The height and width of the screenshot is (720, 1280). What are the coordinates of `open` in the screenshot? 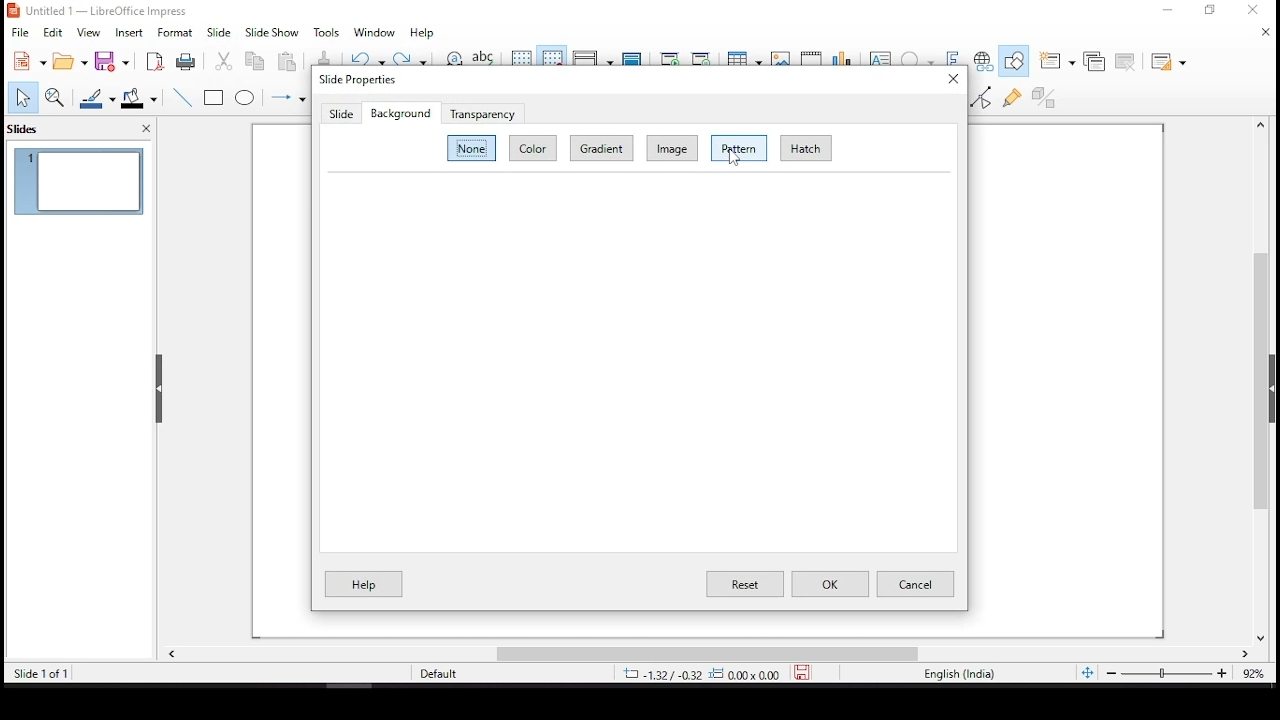 It's located at (70, 59).